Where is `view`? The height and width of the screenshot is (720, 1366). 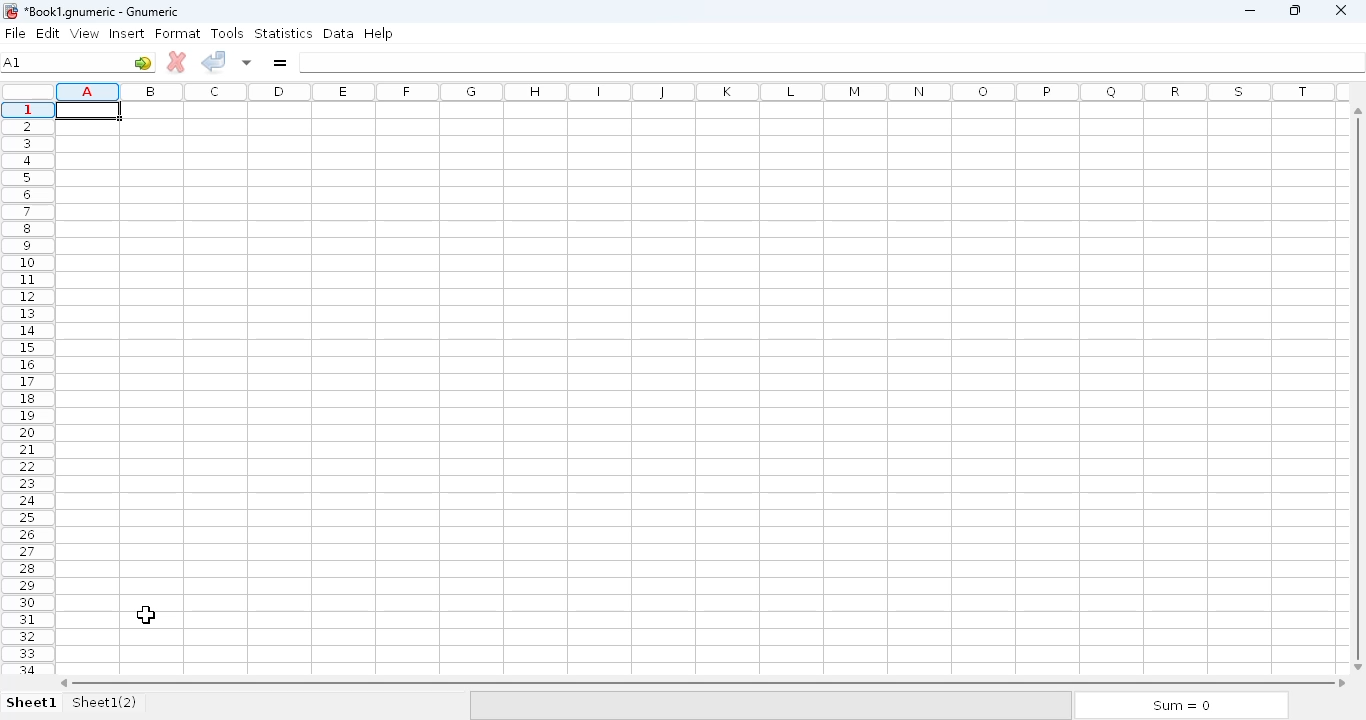
view is located at coordinates (85, 33).